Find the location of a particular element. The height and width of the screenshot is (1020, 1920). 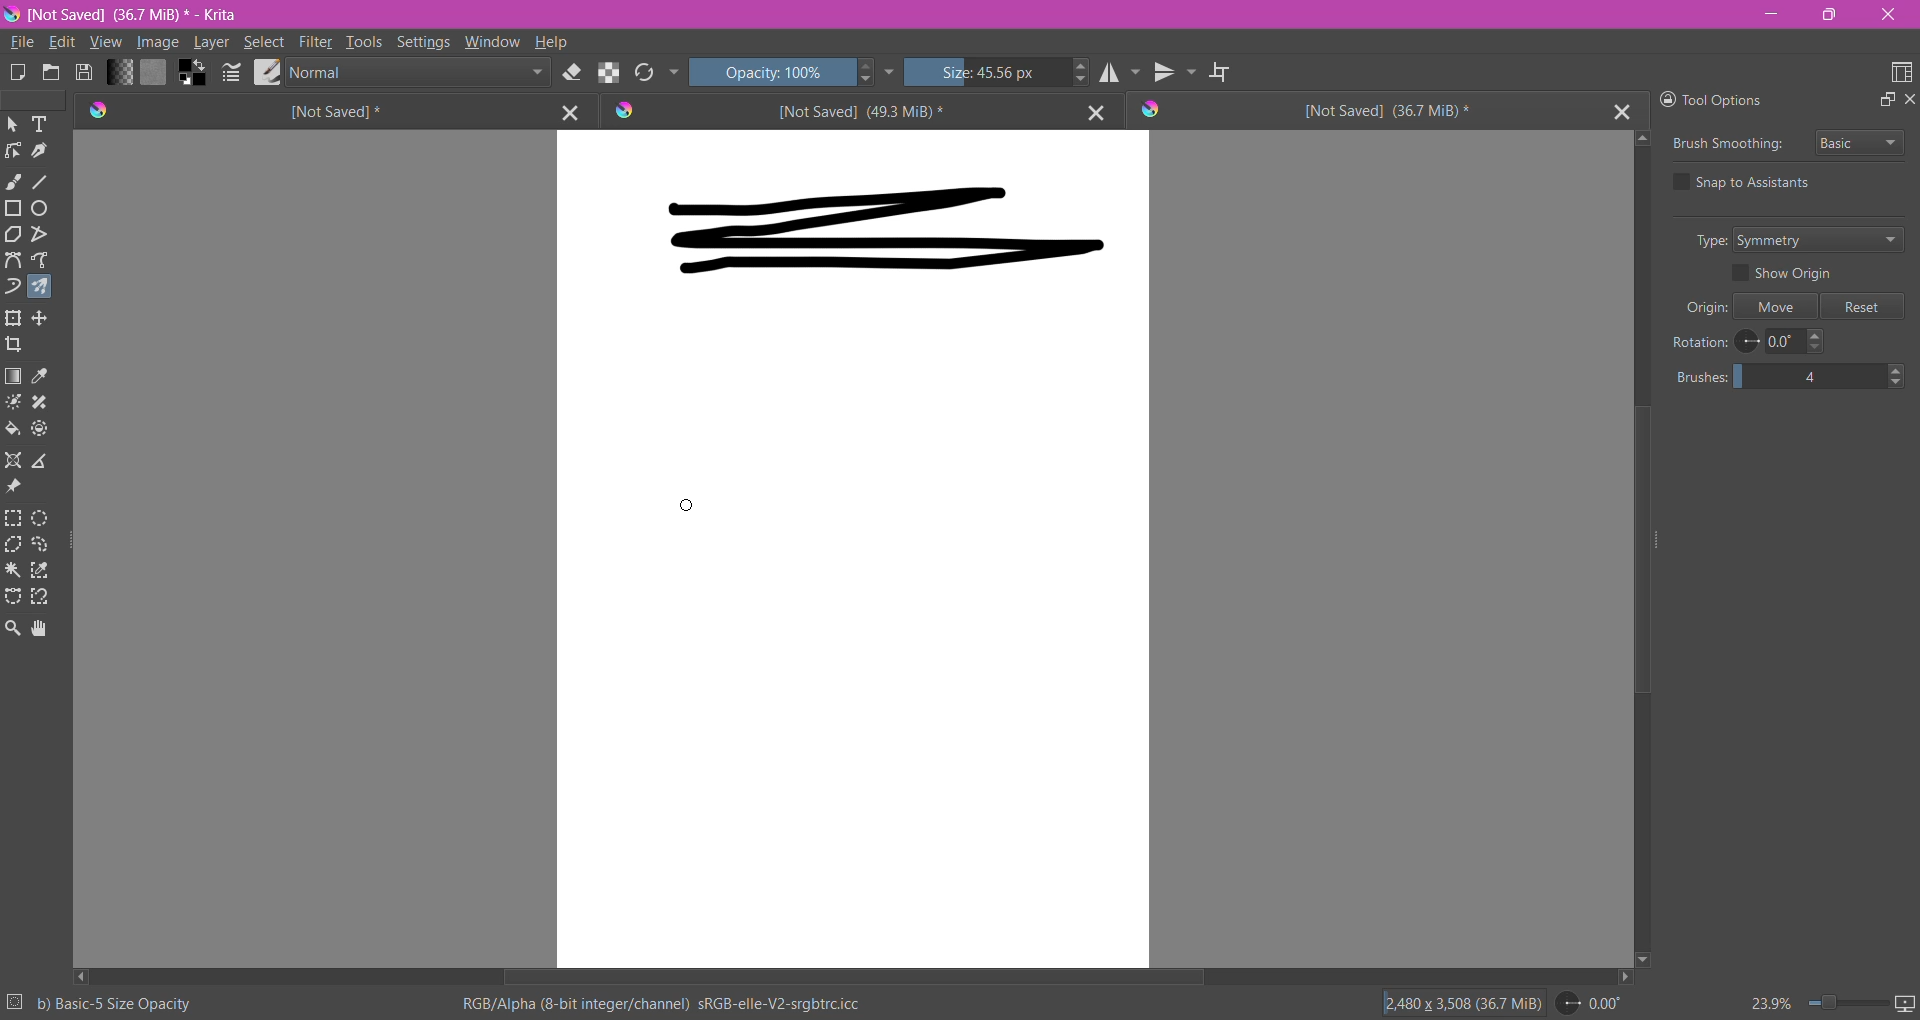

Fill Gradient is located at coordinates (120, 71).